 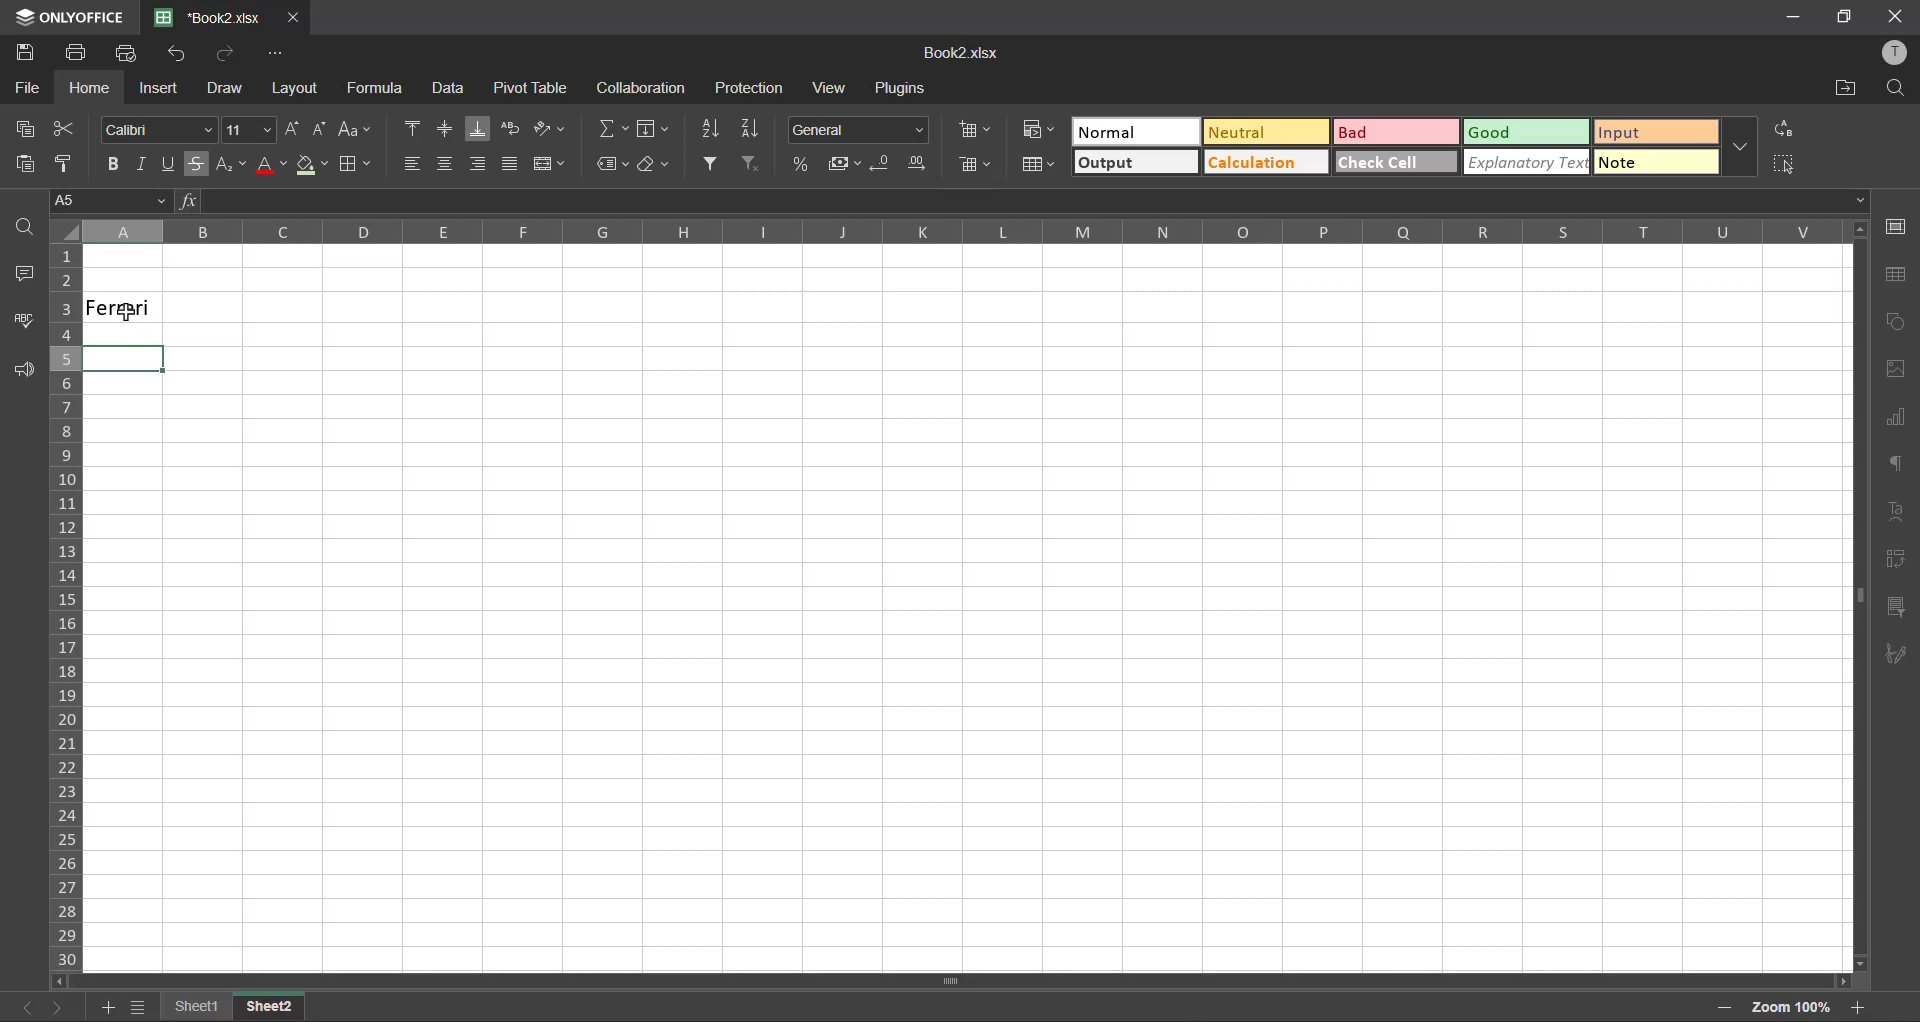 I want to click on Close , so click(x=1896, y=14).